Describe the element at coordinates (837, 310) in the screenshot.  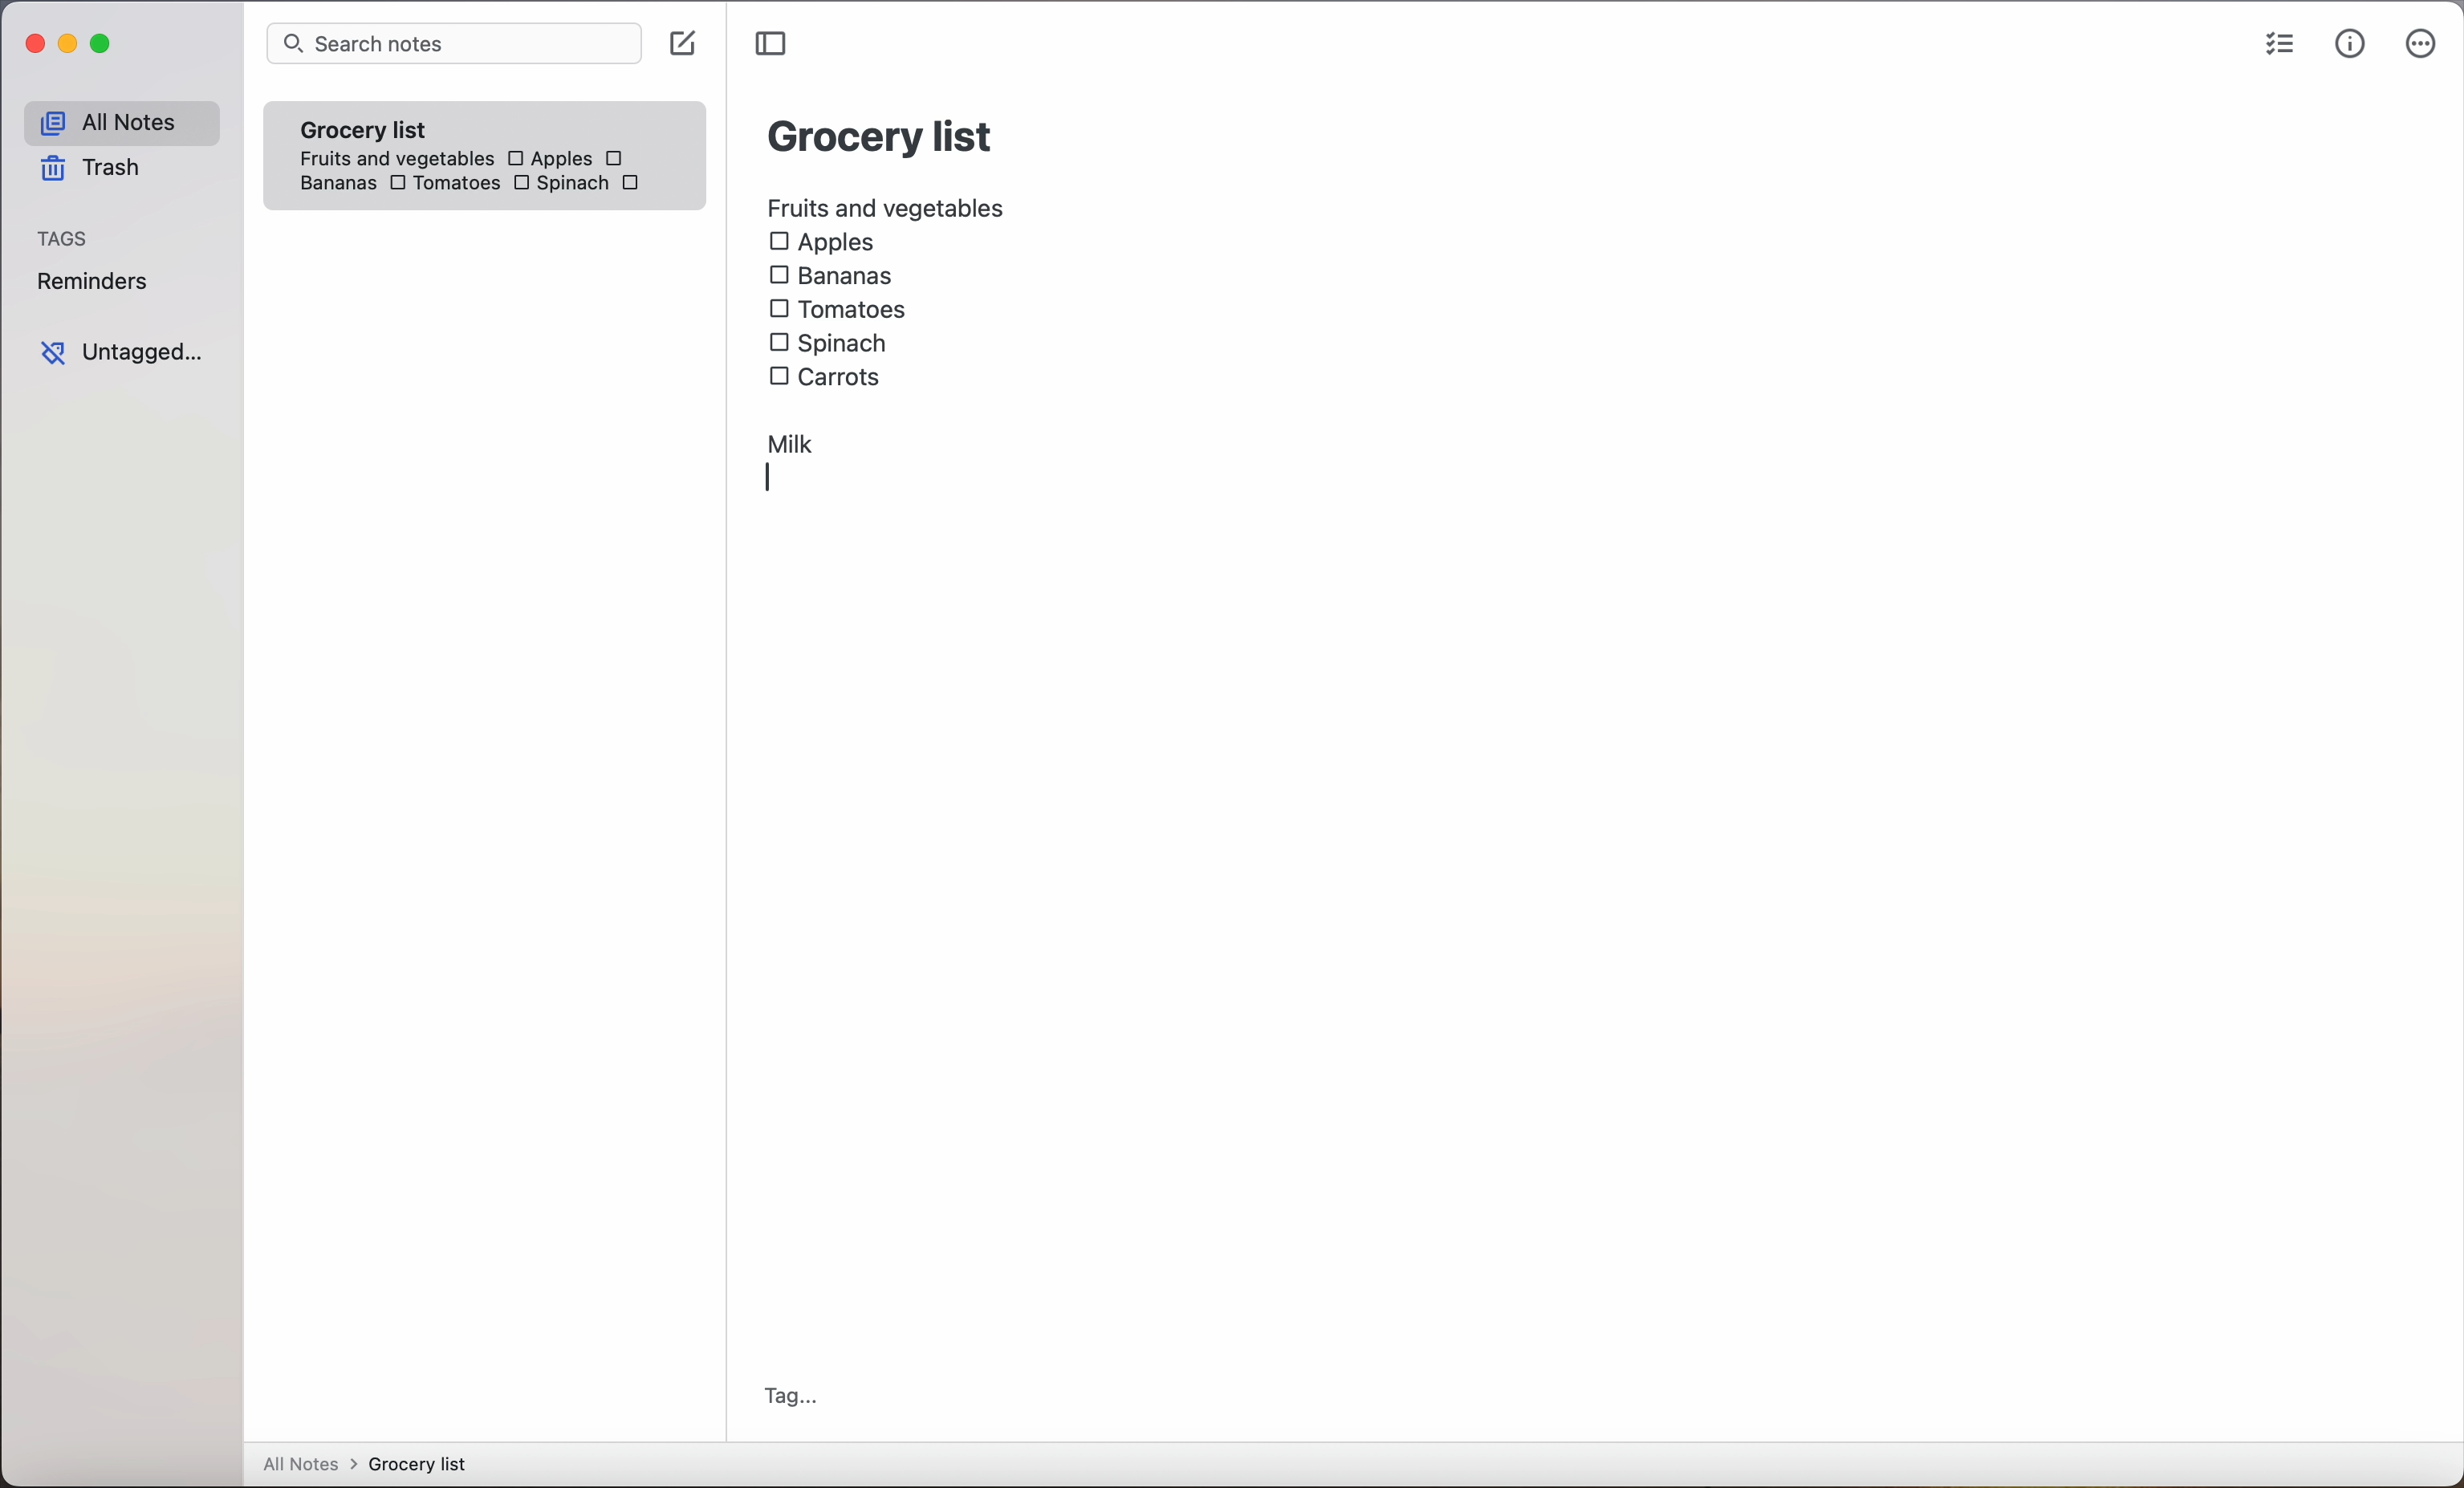
I see `Tomatoes checkbox` at that location.